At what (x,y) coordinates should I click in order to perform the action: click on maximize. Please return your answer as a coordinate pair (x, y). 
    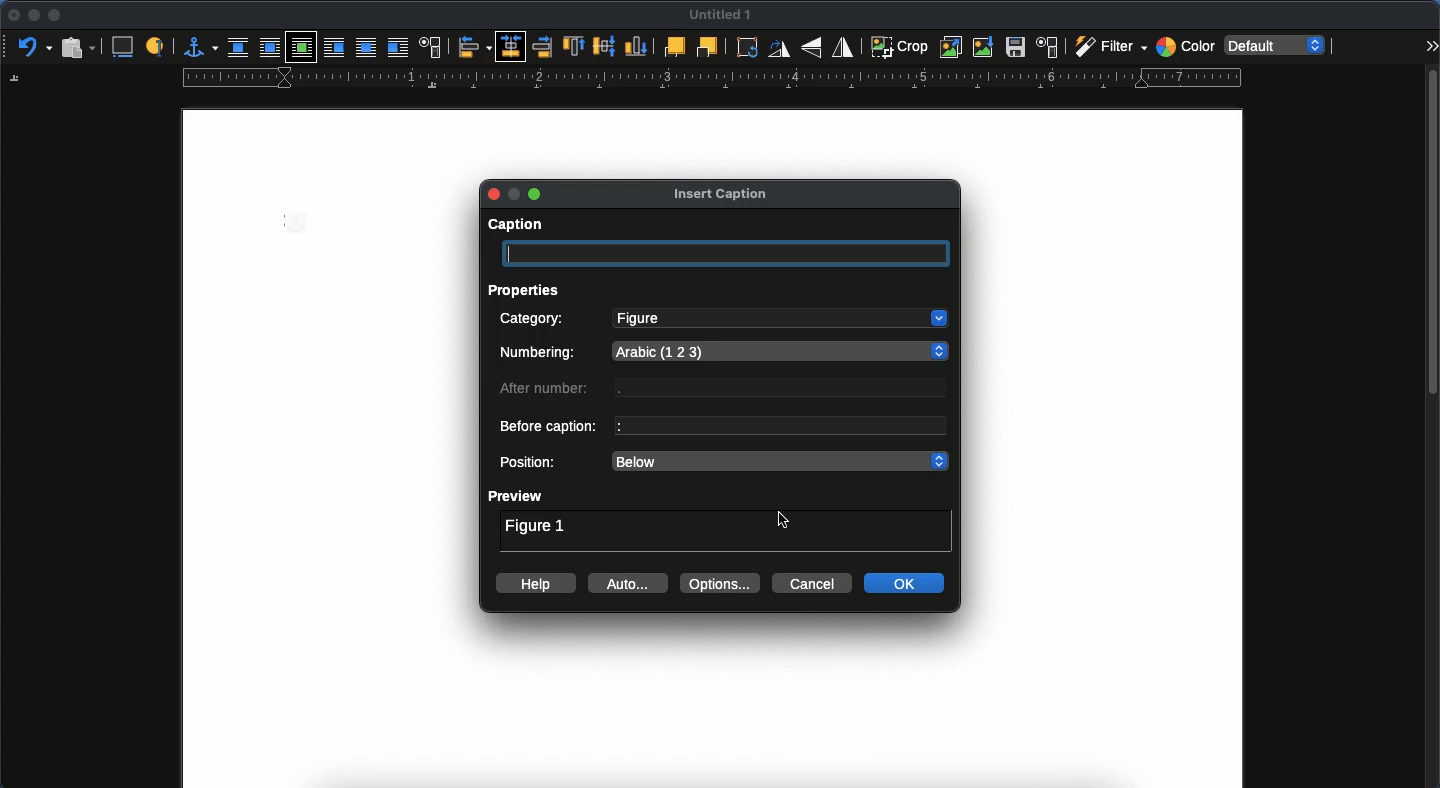
    Looking at the image, I should click on (56, 17).